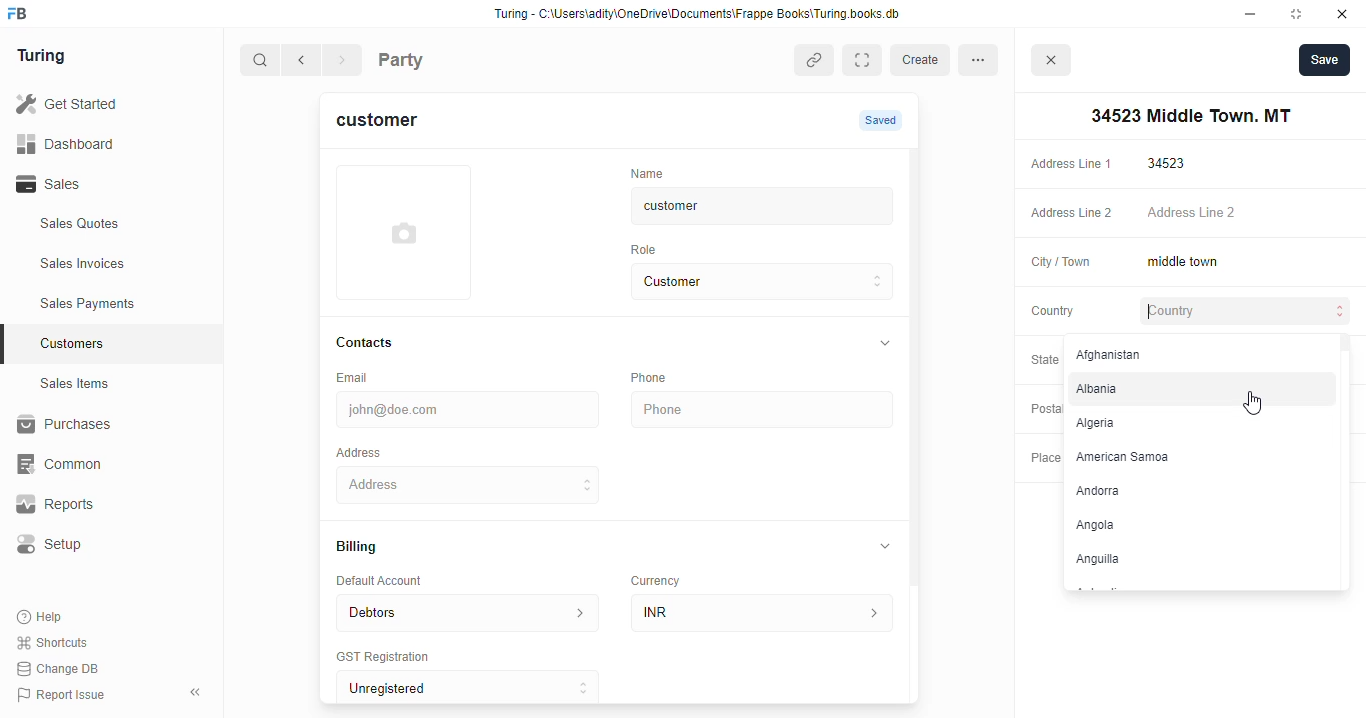  What do you see at coordinates (467, 611) in the screenshot?
I see `Debtors` at bounding box center [467, 611].